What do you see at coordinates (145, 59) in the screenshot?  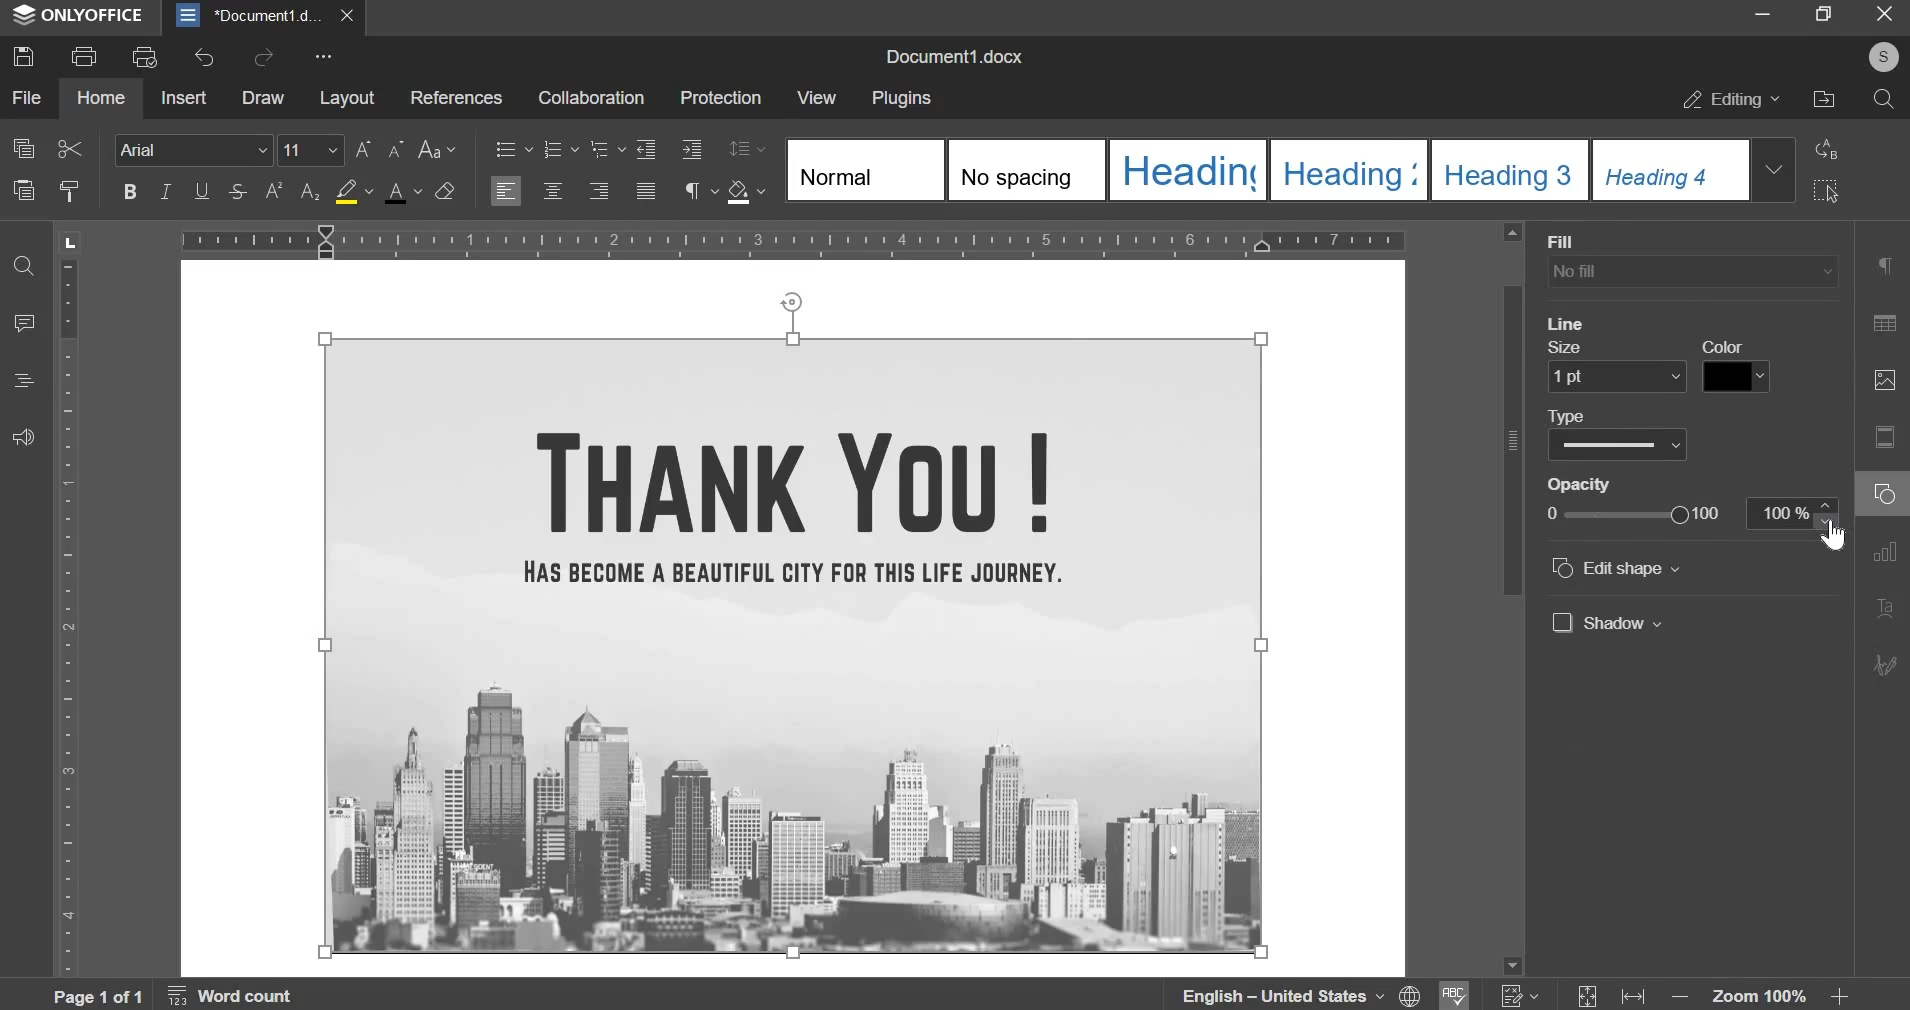 I see `print preview` at bounding box center [145, 59].